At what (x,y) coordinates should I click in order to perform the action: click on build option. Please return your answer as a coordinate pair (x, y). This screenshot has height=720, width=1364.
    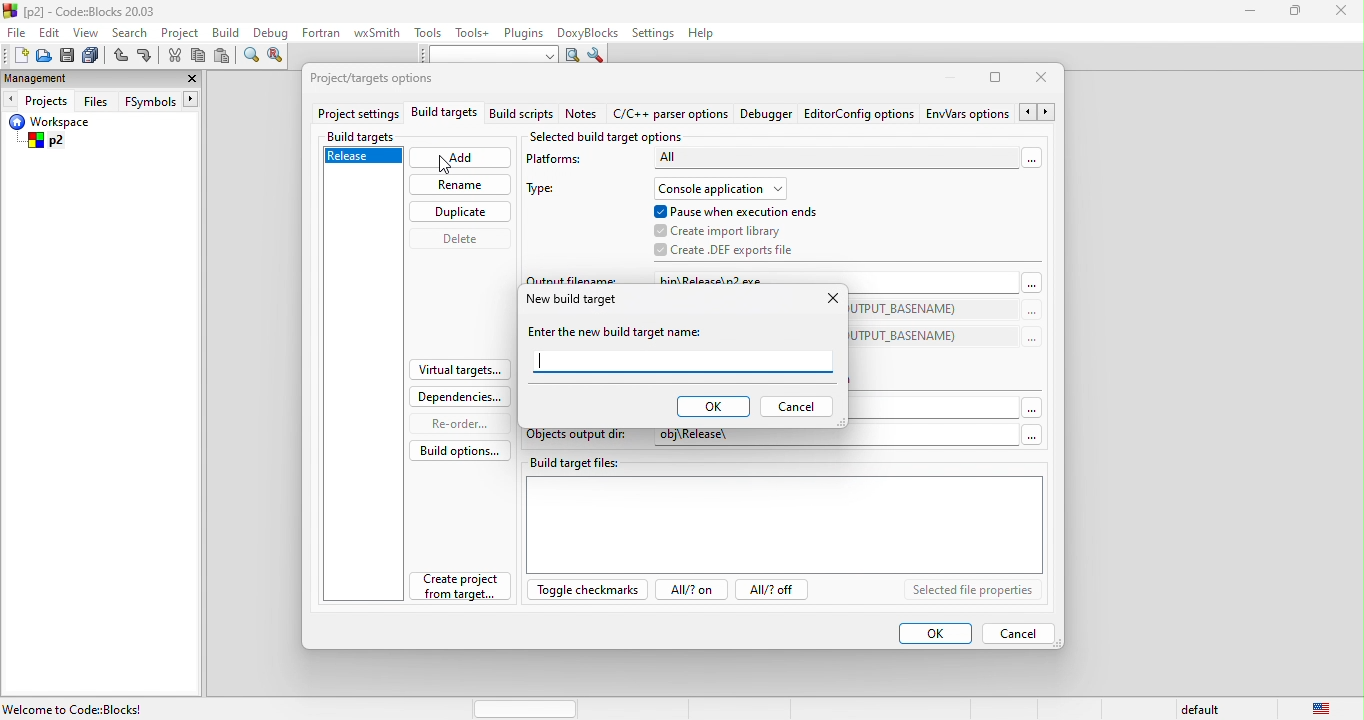
    Looking at the image, I should click on (454, 449).